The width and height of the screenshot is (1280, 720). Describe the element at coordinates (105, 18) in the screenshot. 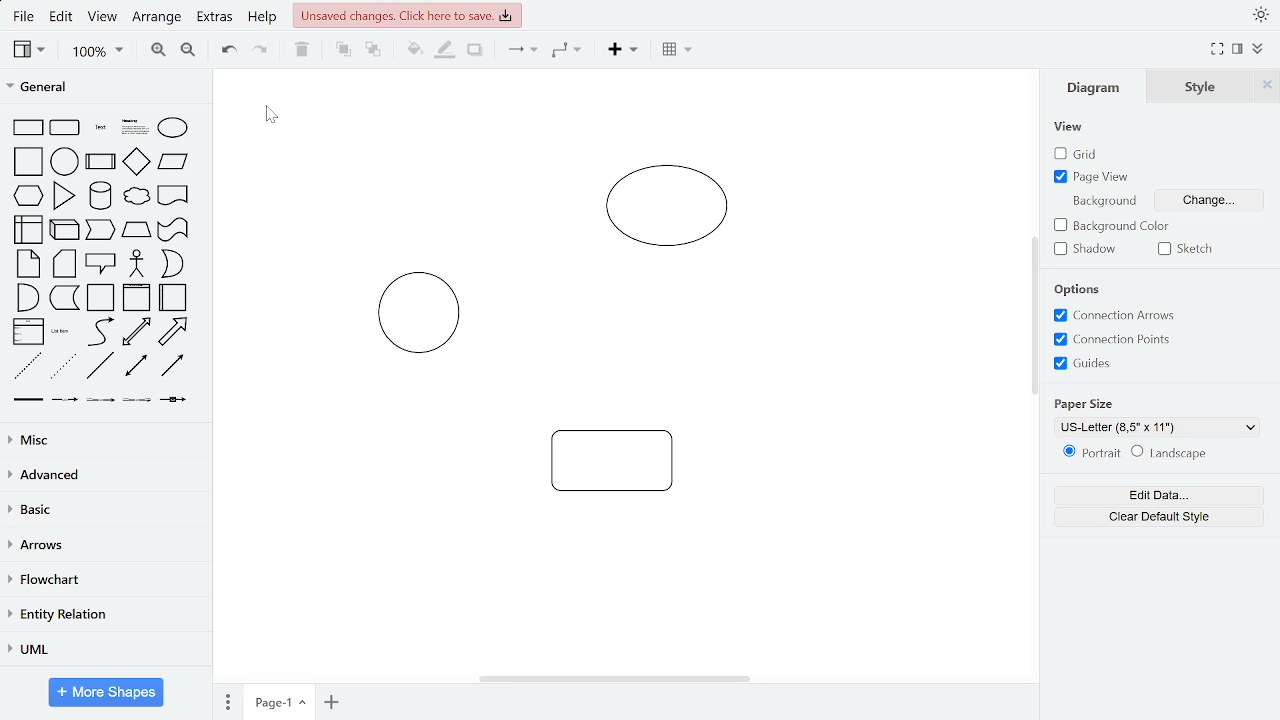

I see `view` at that location.